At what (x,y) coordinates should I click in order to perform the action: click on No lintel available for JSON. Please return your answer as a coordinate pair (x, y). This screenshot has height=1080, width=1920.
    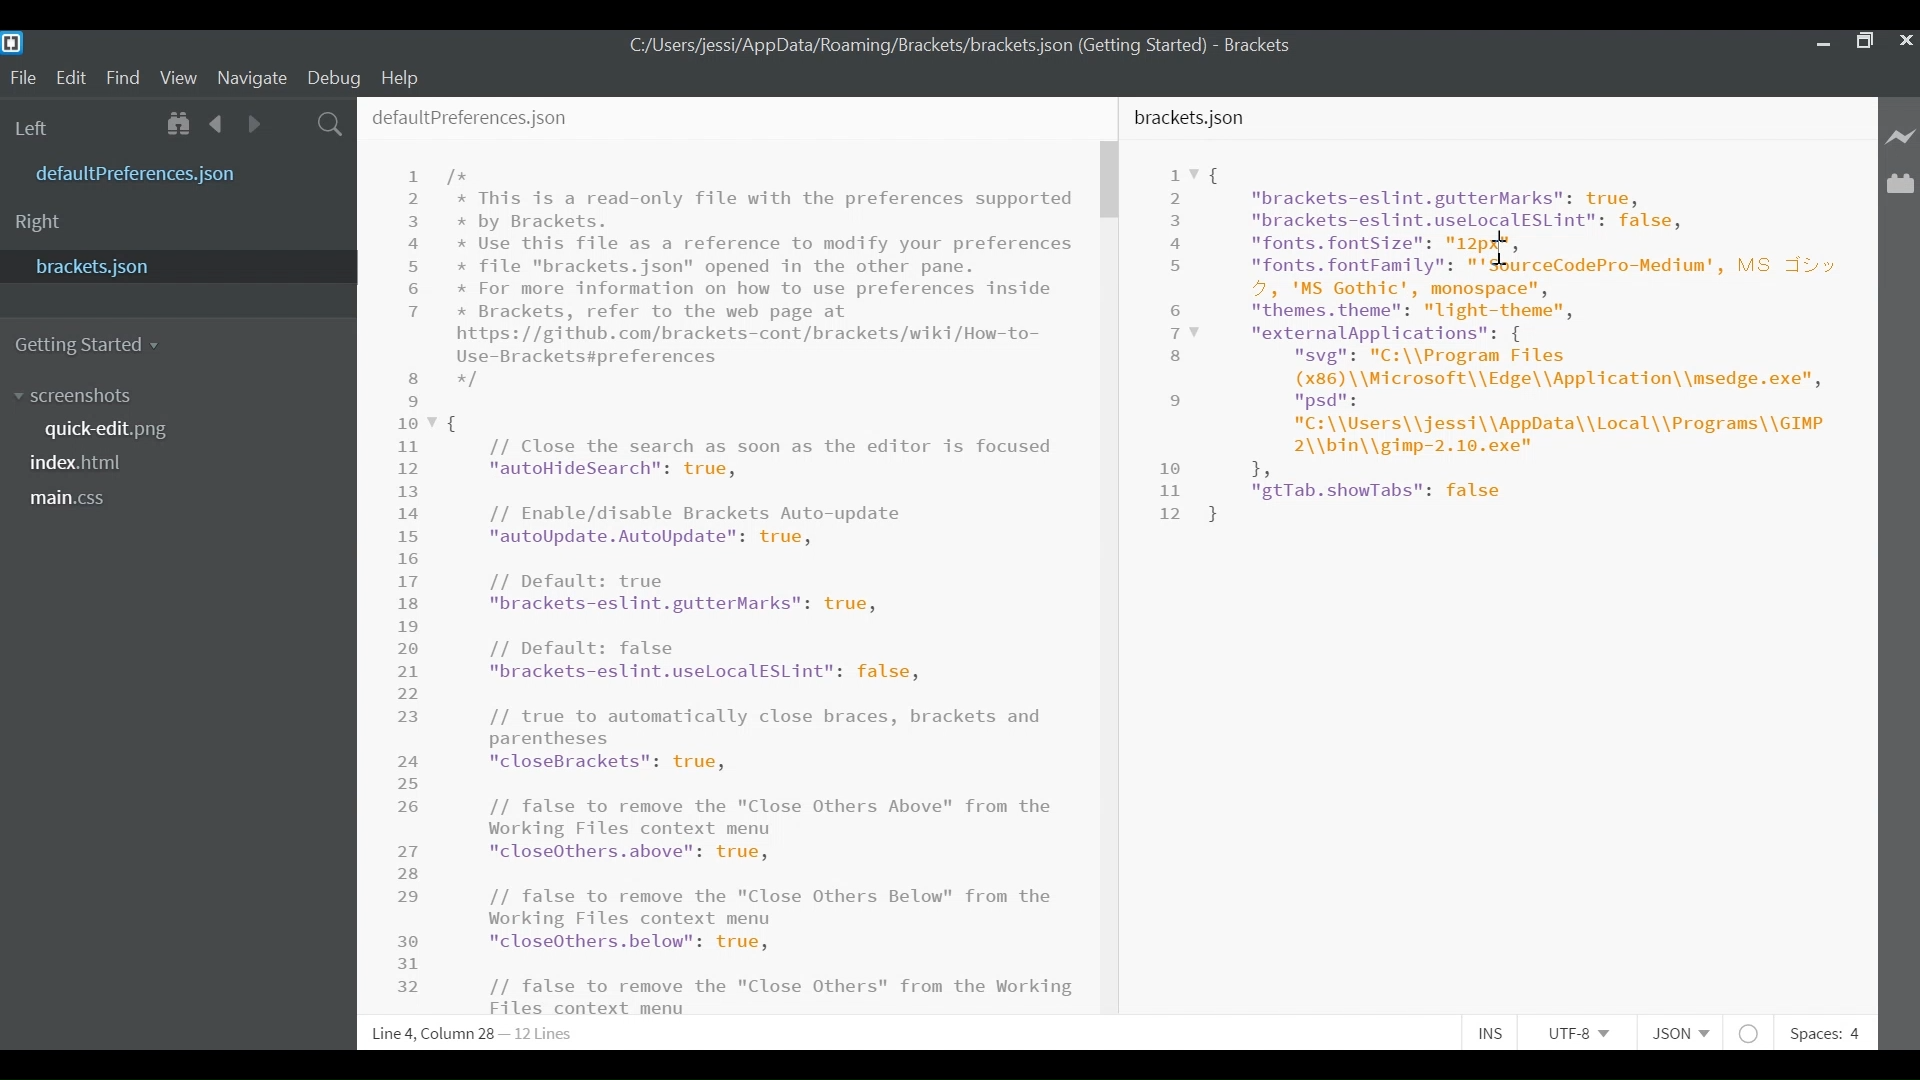
    Looking at the image, I should click on (1750, 1031).